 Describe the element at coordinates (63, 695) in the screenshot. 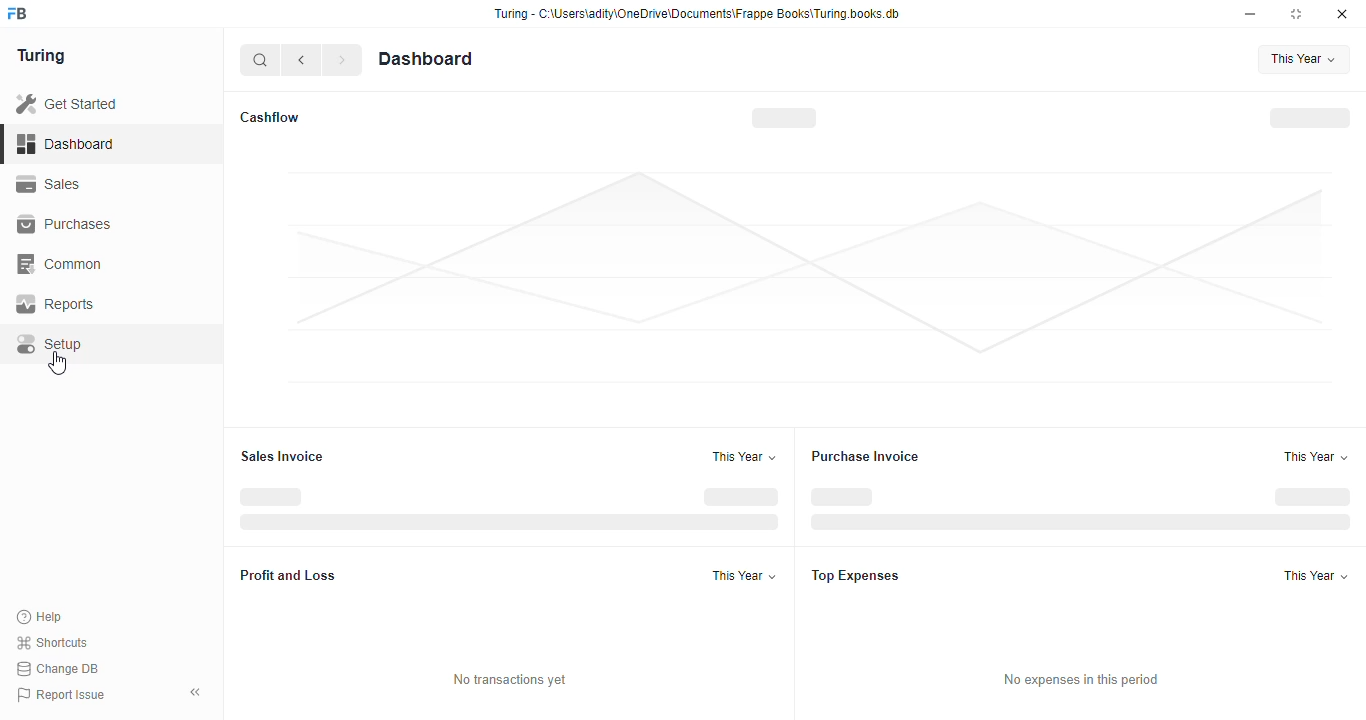

I see `Report Issue` at that location.